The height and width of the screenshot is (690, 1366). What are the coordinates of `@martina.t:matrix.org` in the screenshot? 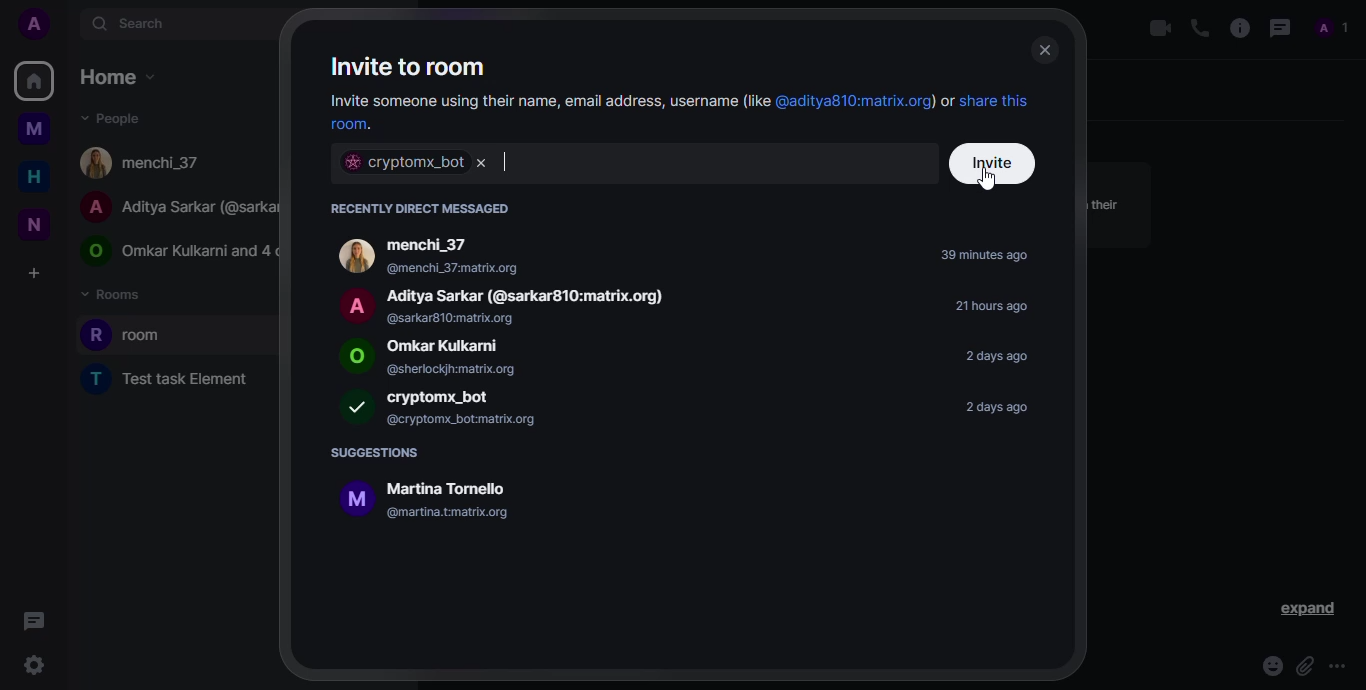 It's located at (452, 514).